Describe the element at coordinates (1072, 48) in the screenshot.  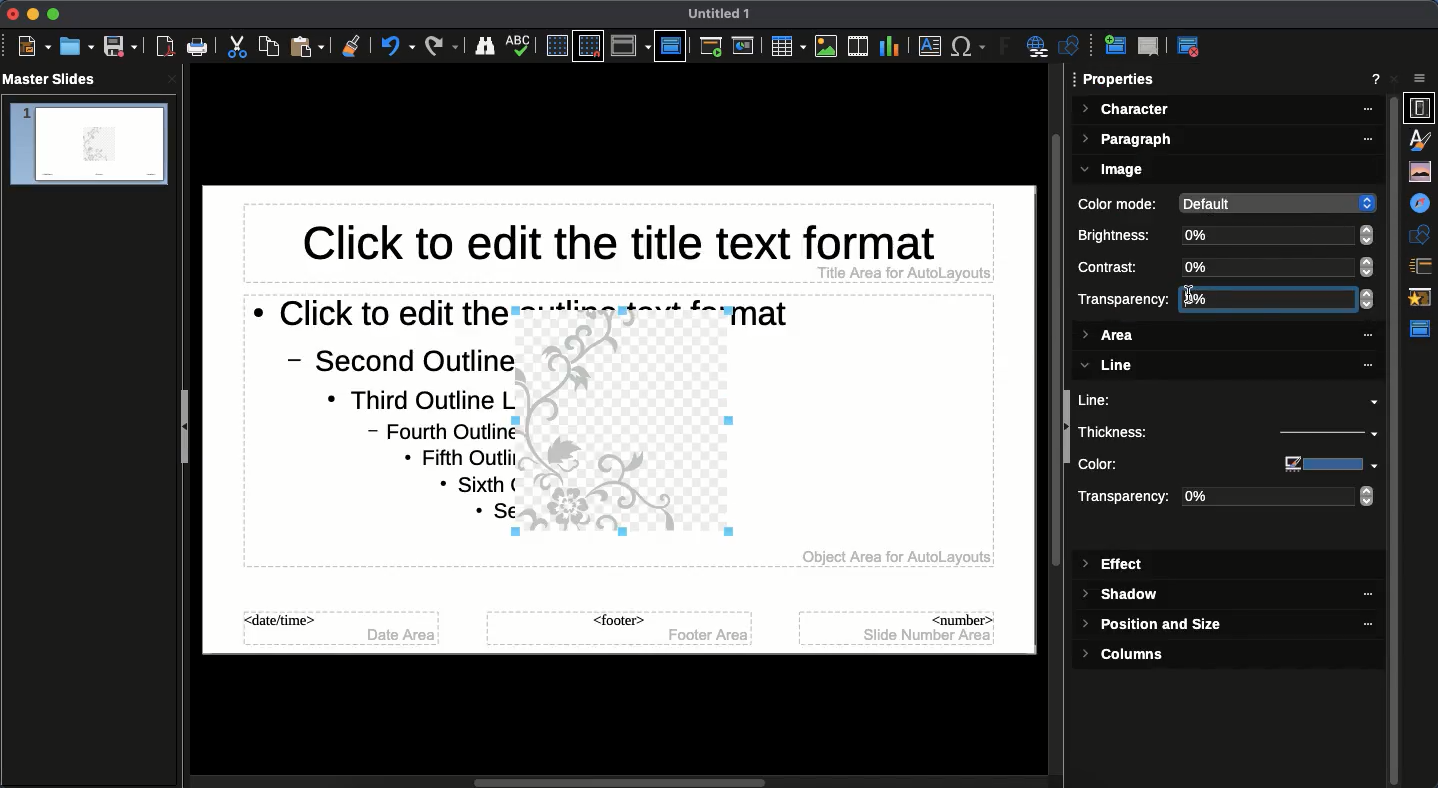
I see `Shapes` at that location.